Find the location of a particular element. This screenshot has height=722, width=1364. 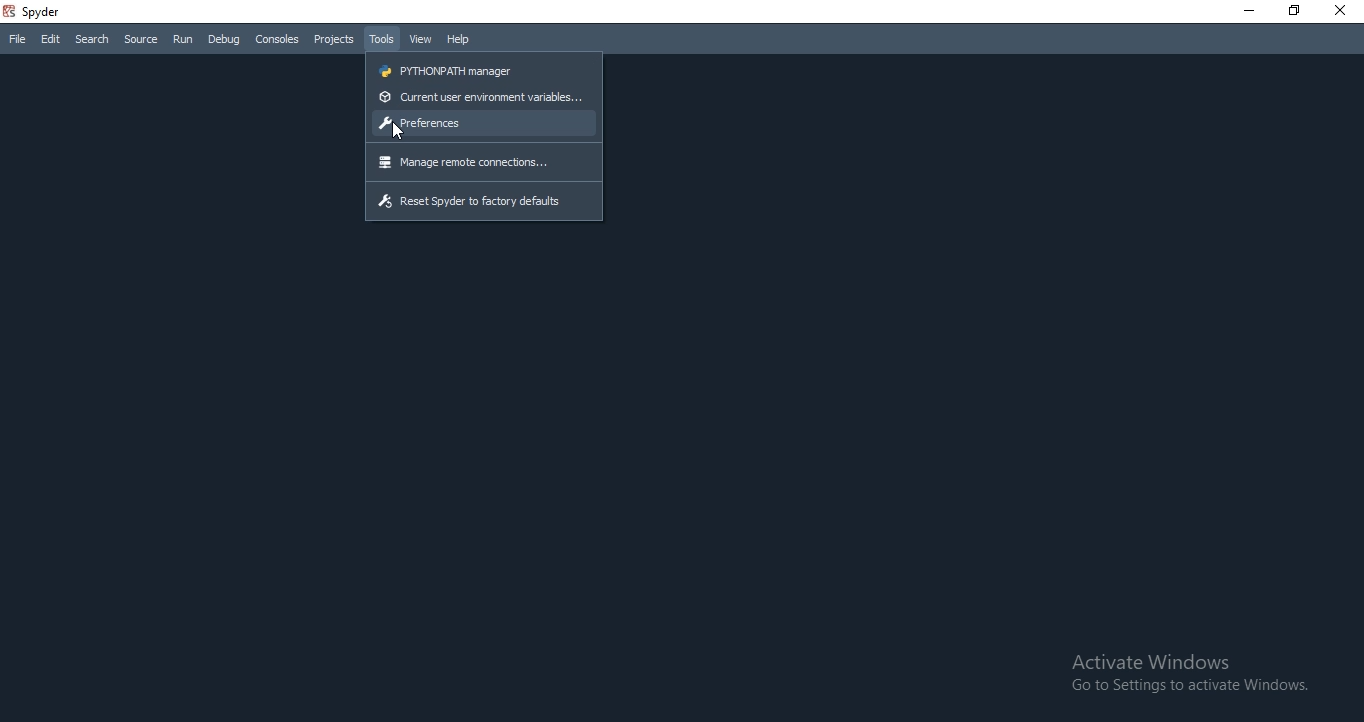

current user environment variables is located at coordinates (485, 98).